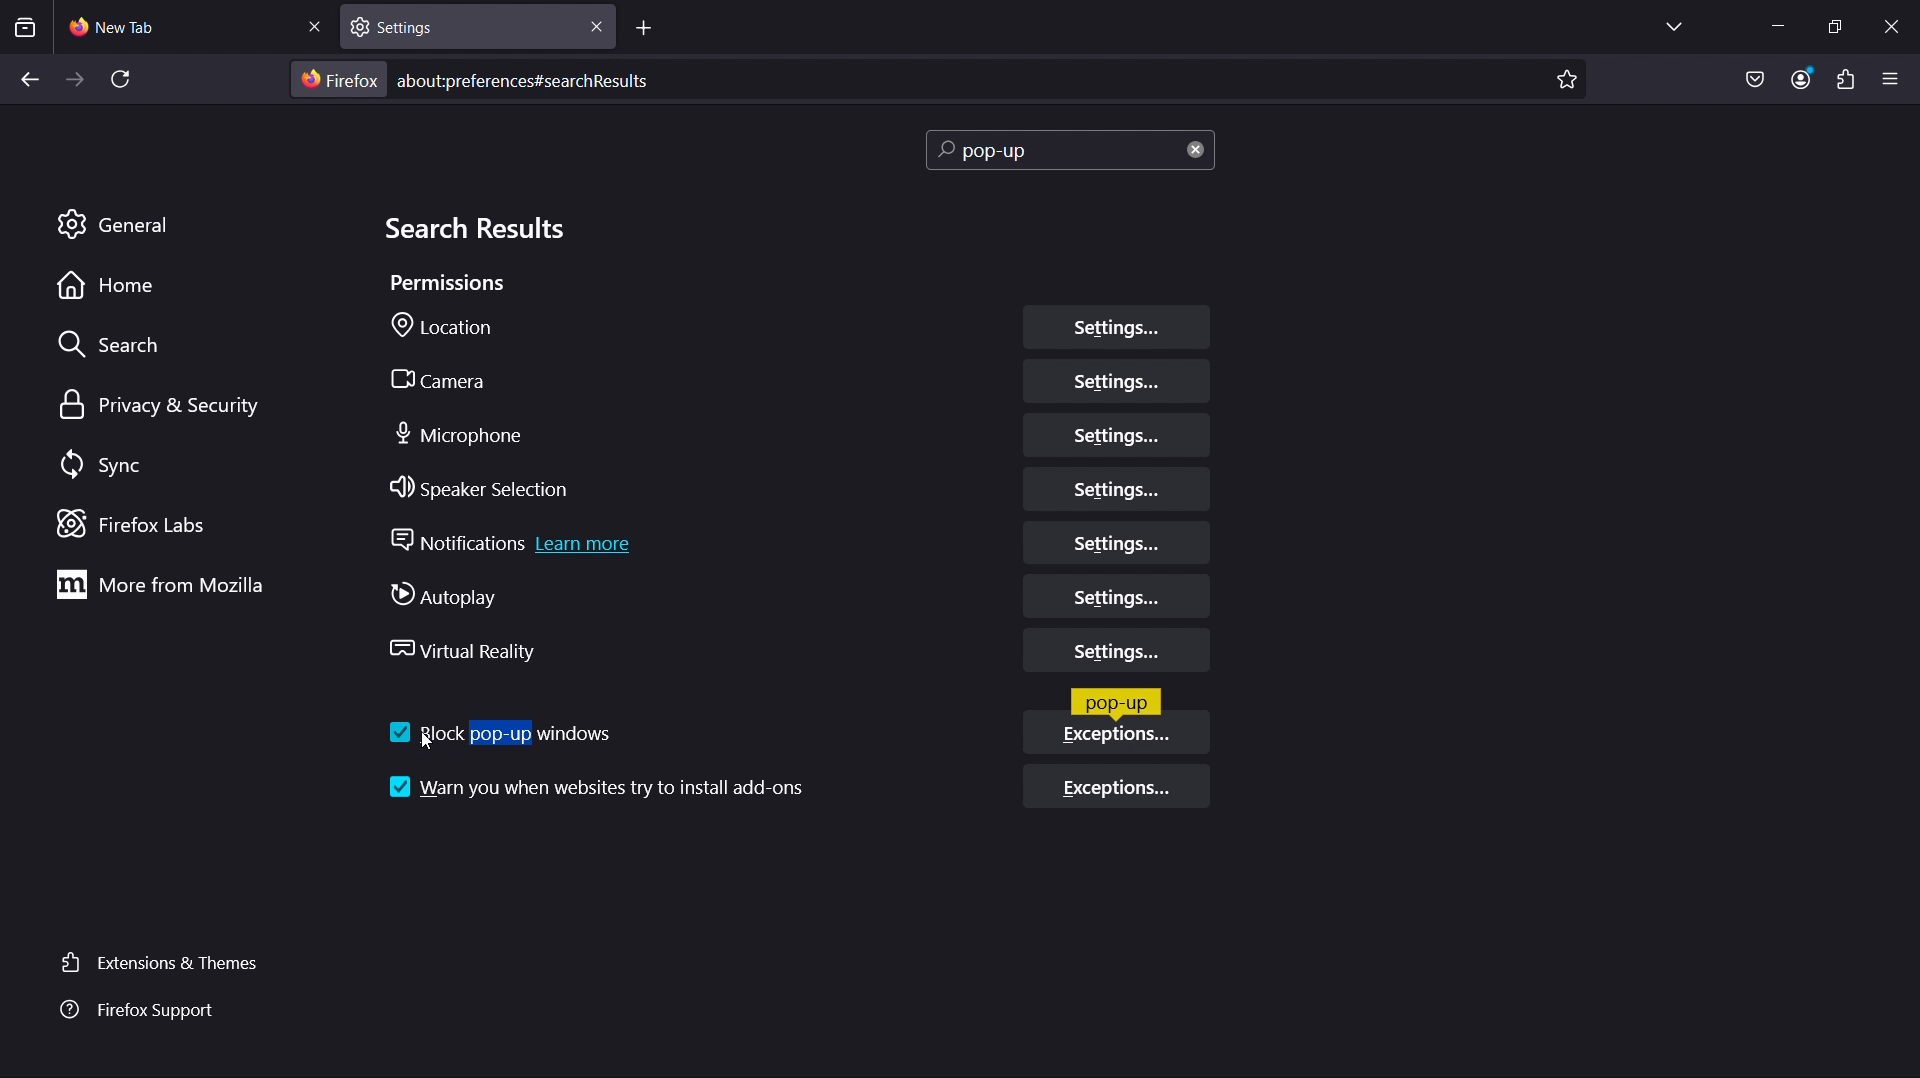  What do you see at coordinates (1774, 26) in the screenshot?
I see `Minimize` at bounding box center [1774, 26].